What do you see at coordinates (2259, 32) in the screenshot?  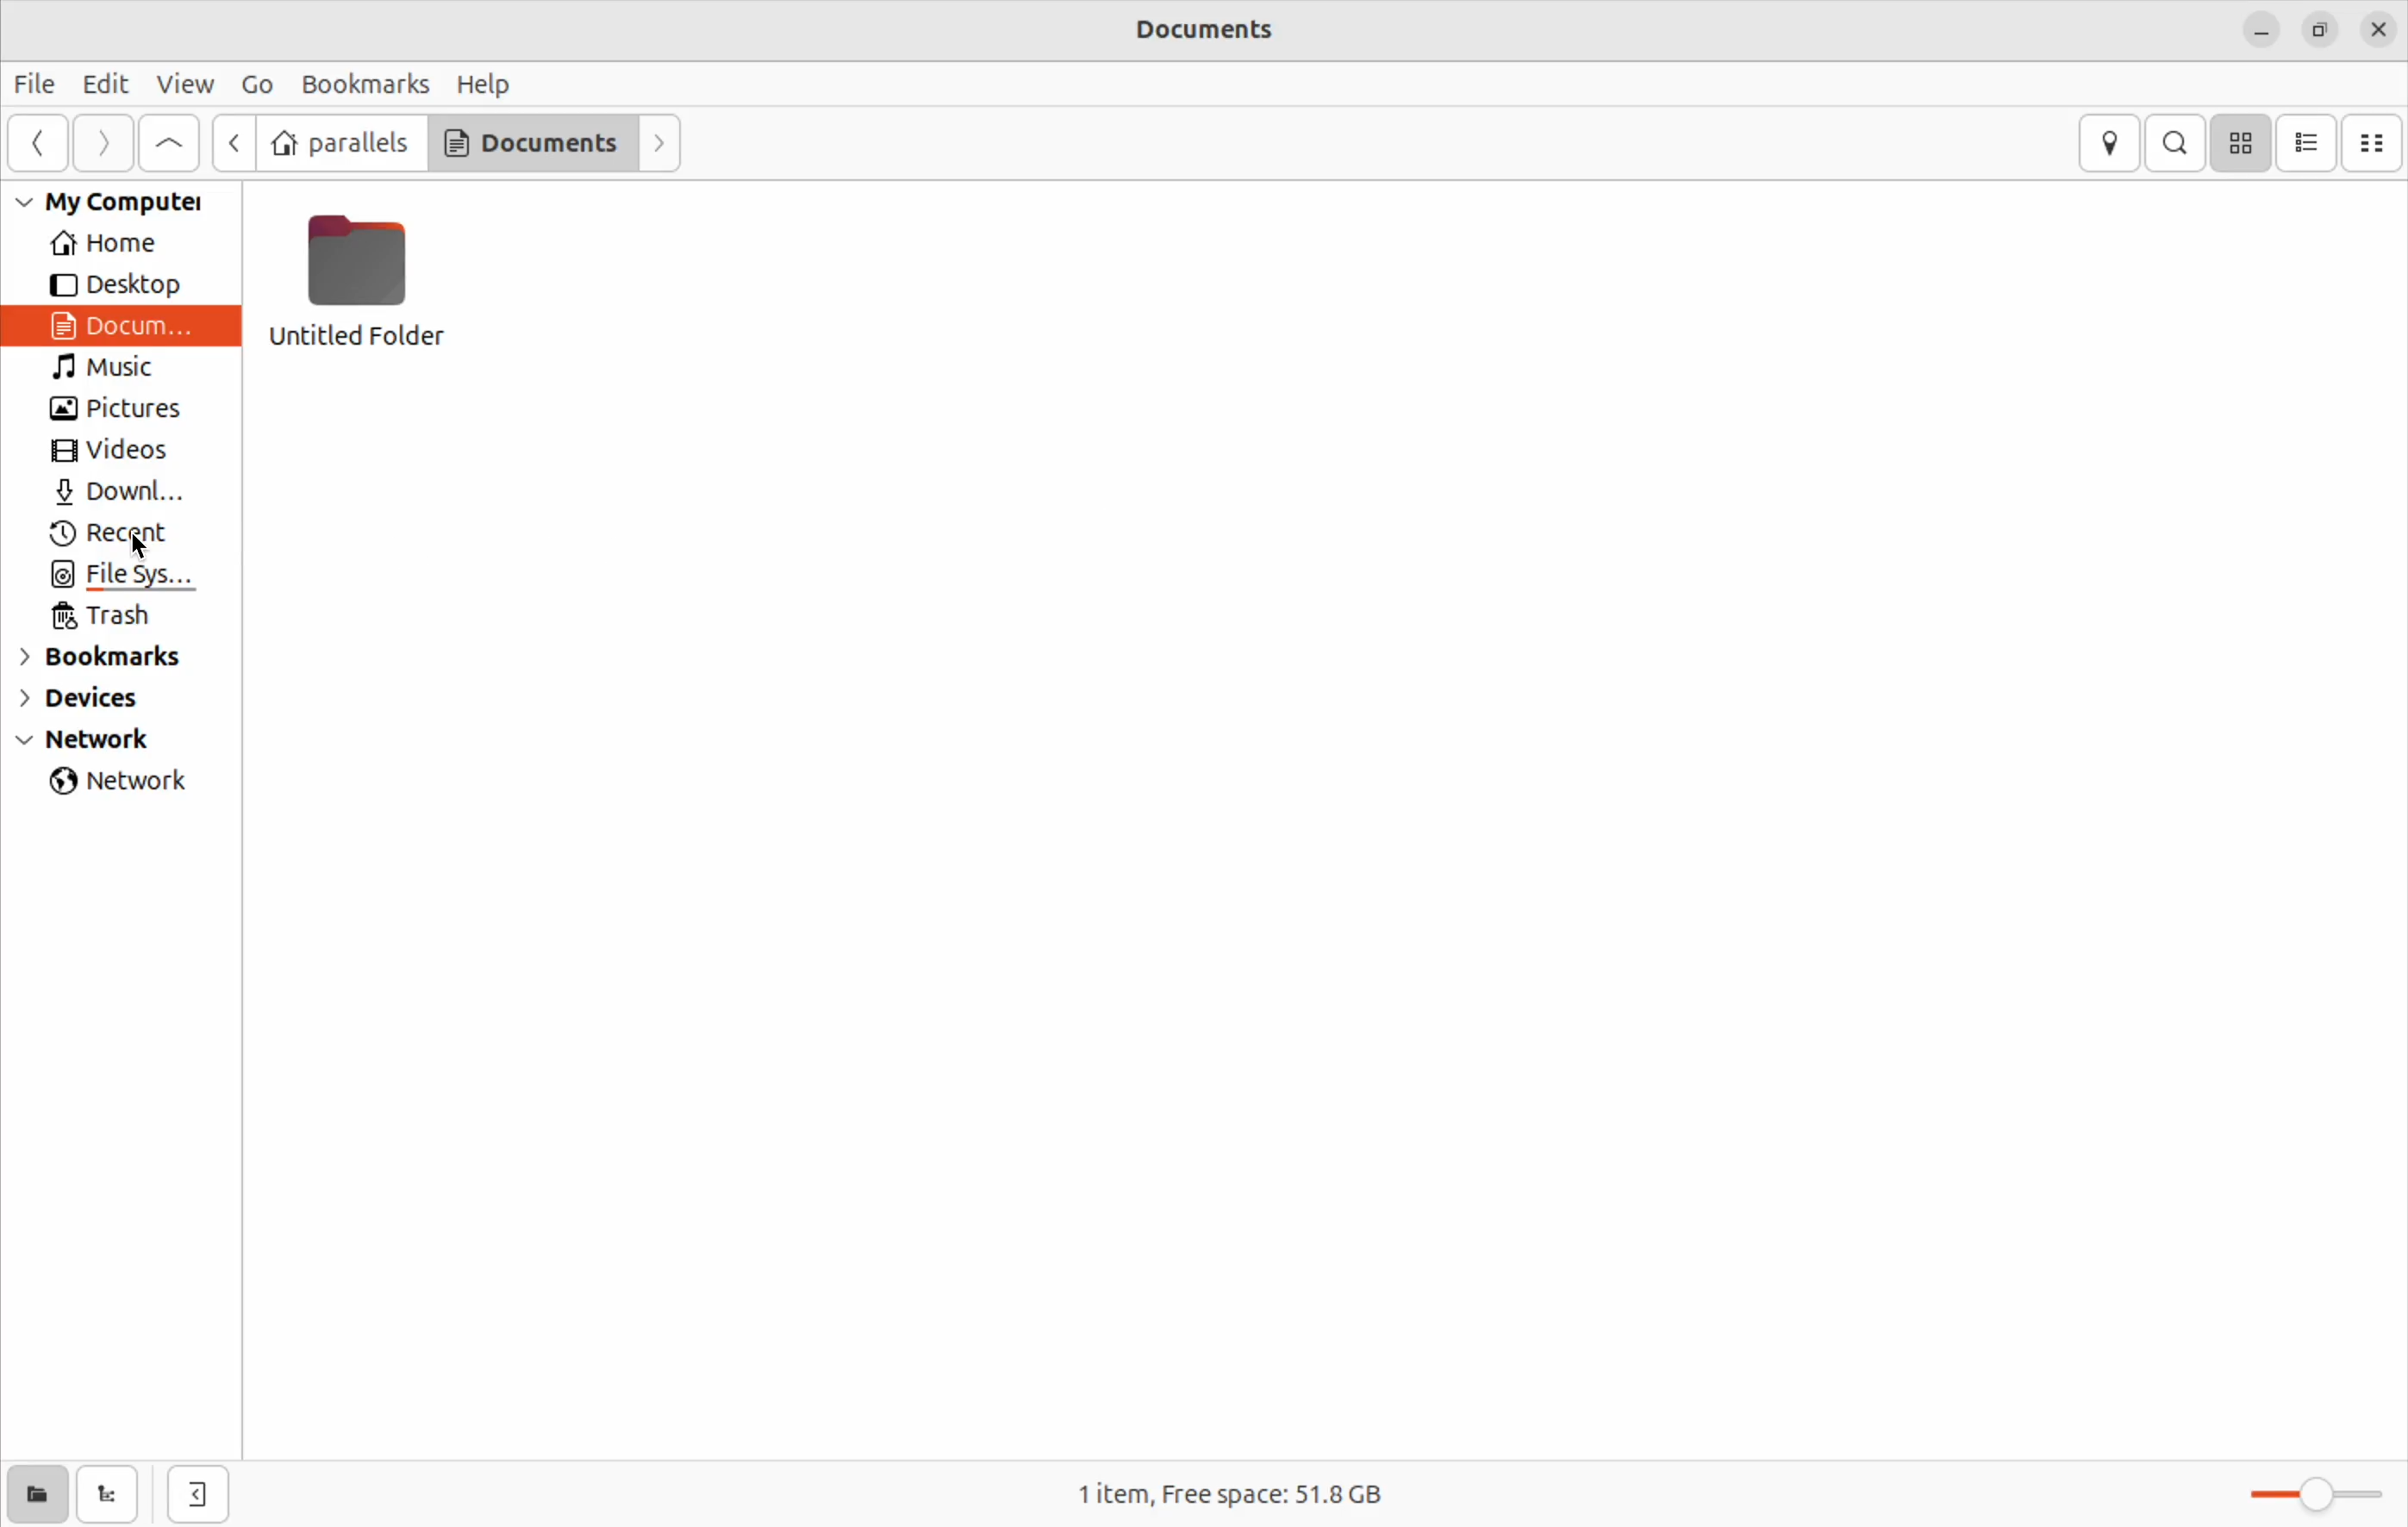 I see `minimize` at bounding box center [2259, 32].